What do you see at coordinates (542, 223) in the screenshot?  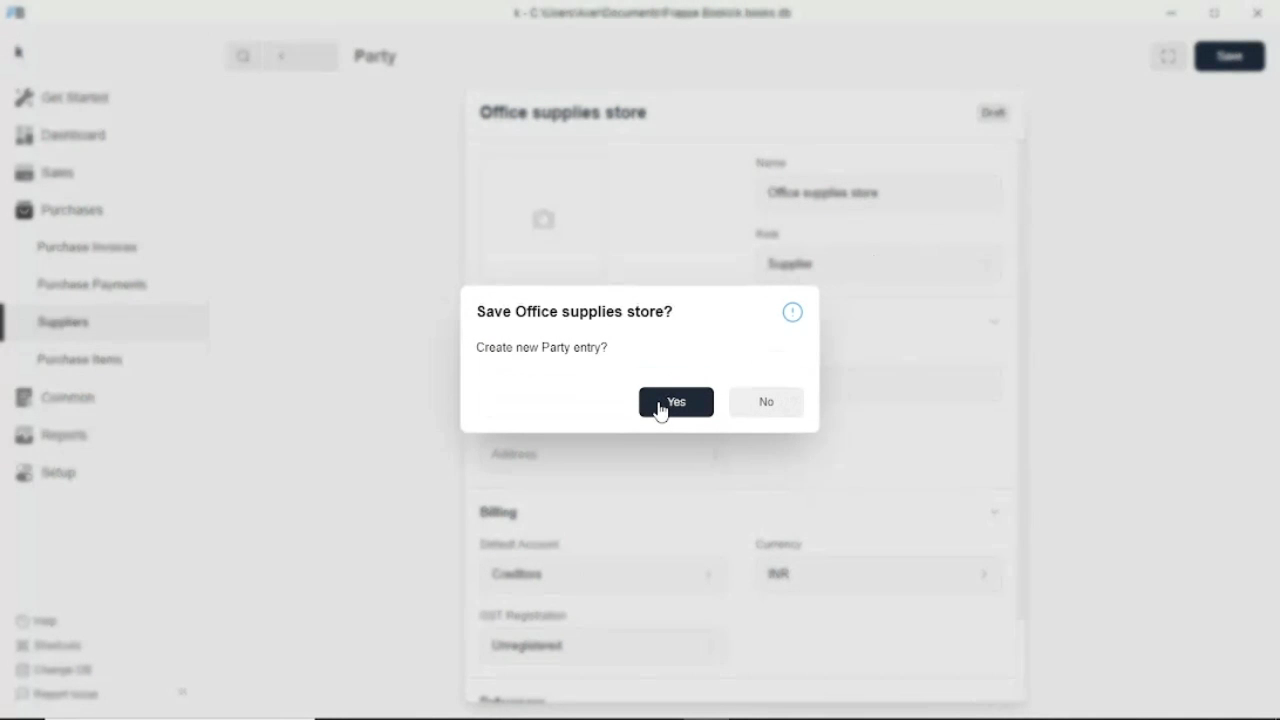 I see `Picture` at bounding box center [542, 223].